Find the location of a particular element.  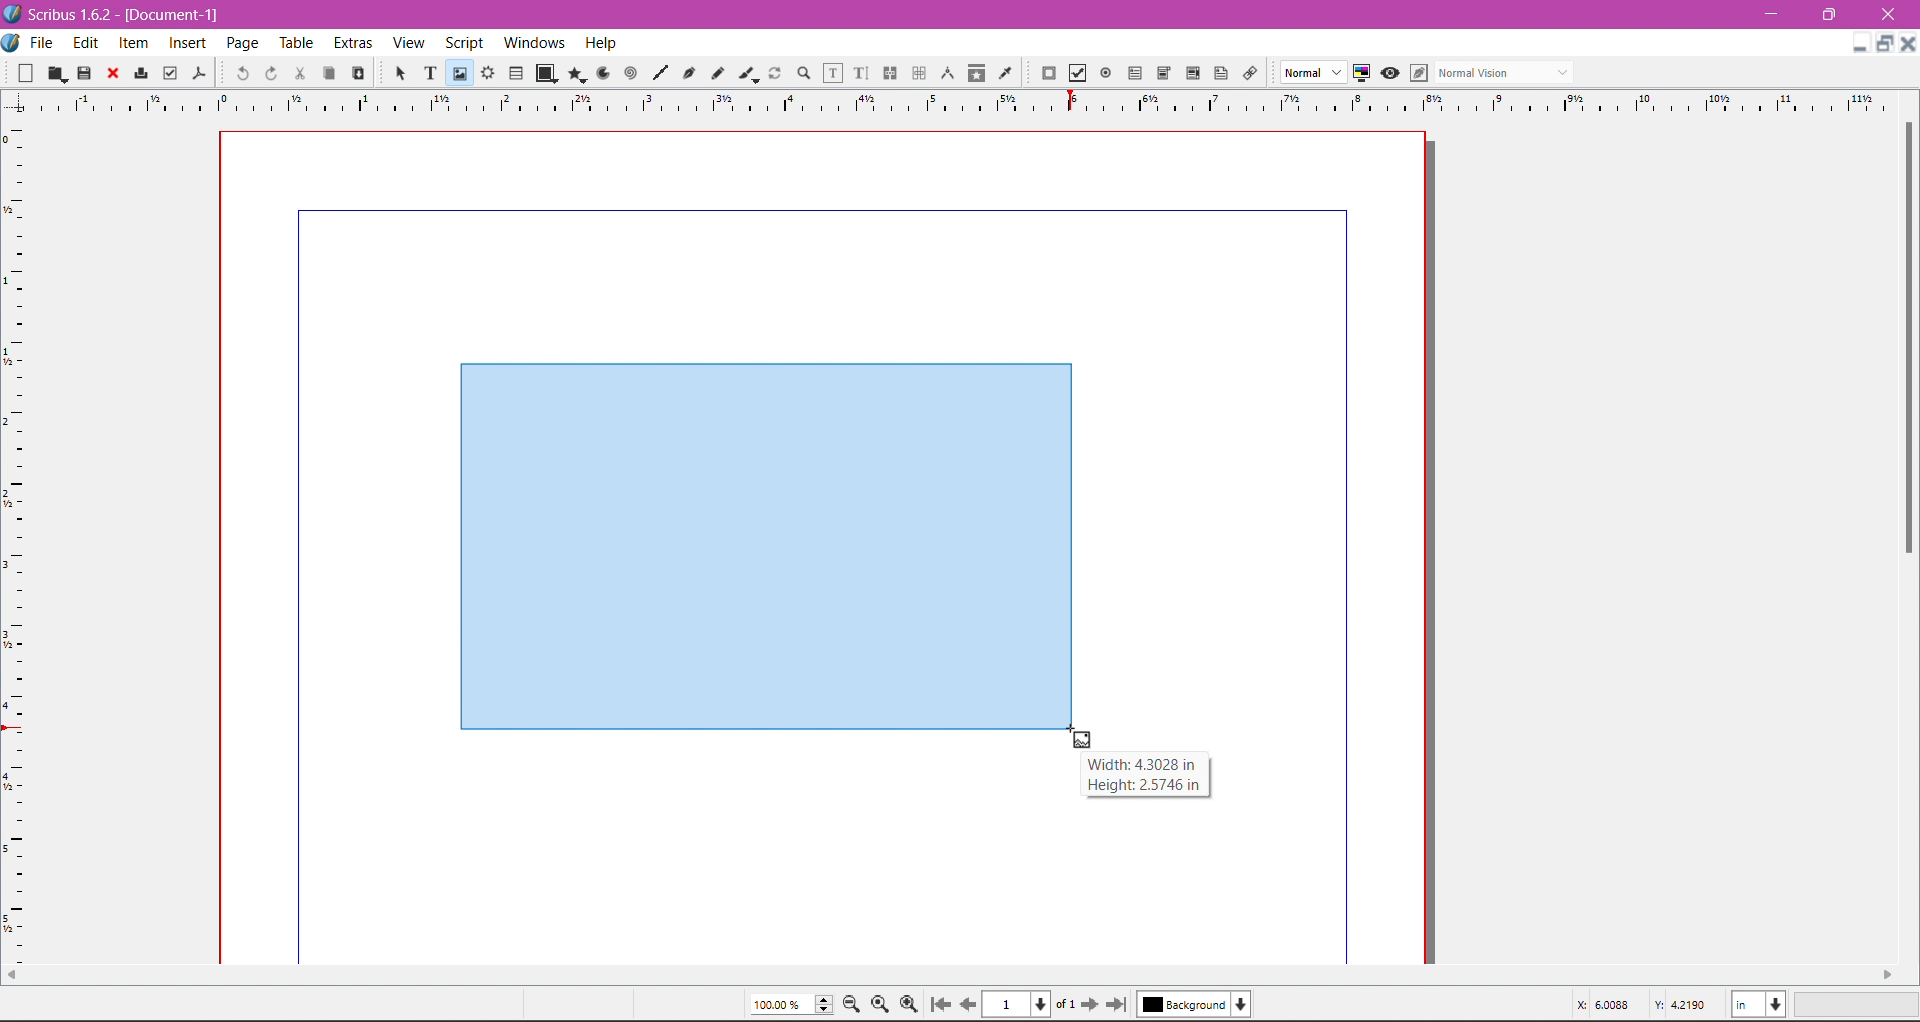

Select the current layer is located at coordinates (1194, 1004).